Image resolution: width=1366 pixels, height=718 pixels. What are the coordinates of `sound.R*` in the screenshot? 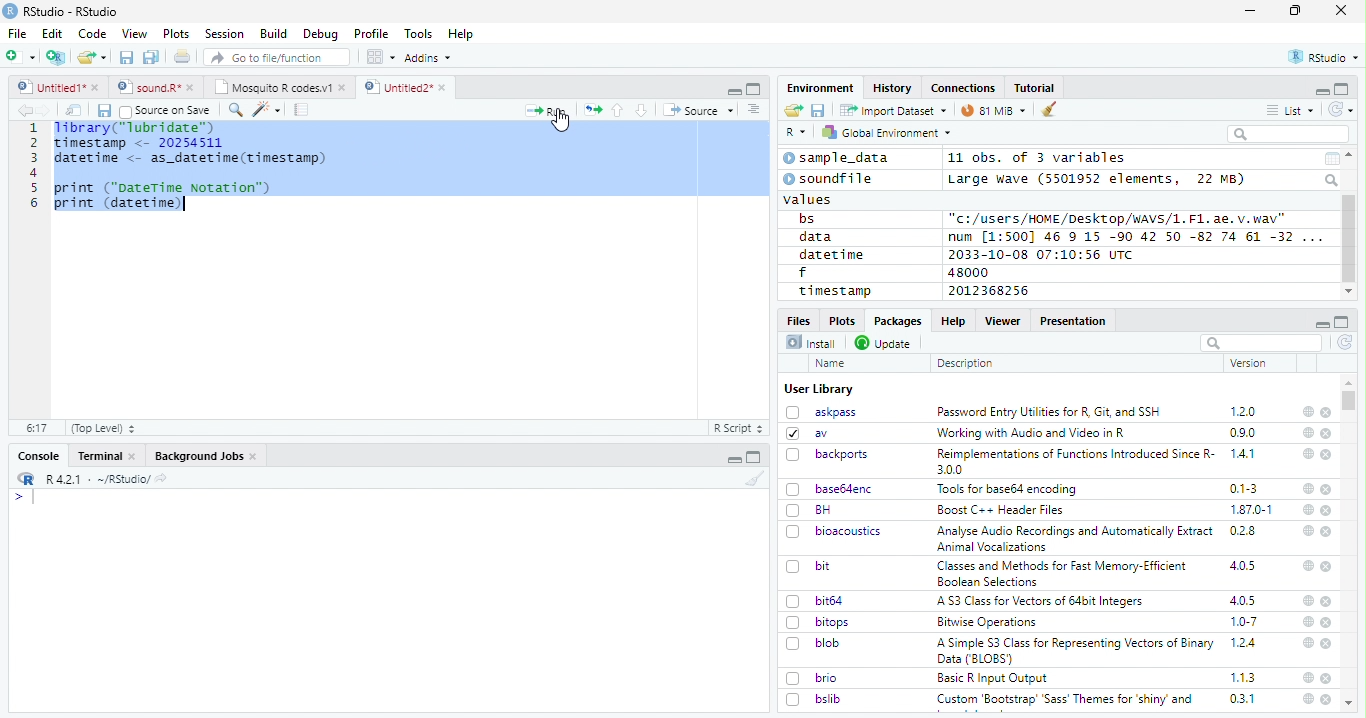 It's located at (156, 88).